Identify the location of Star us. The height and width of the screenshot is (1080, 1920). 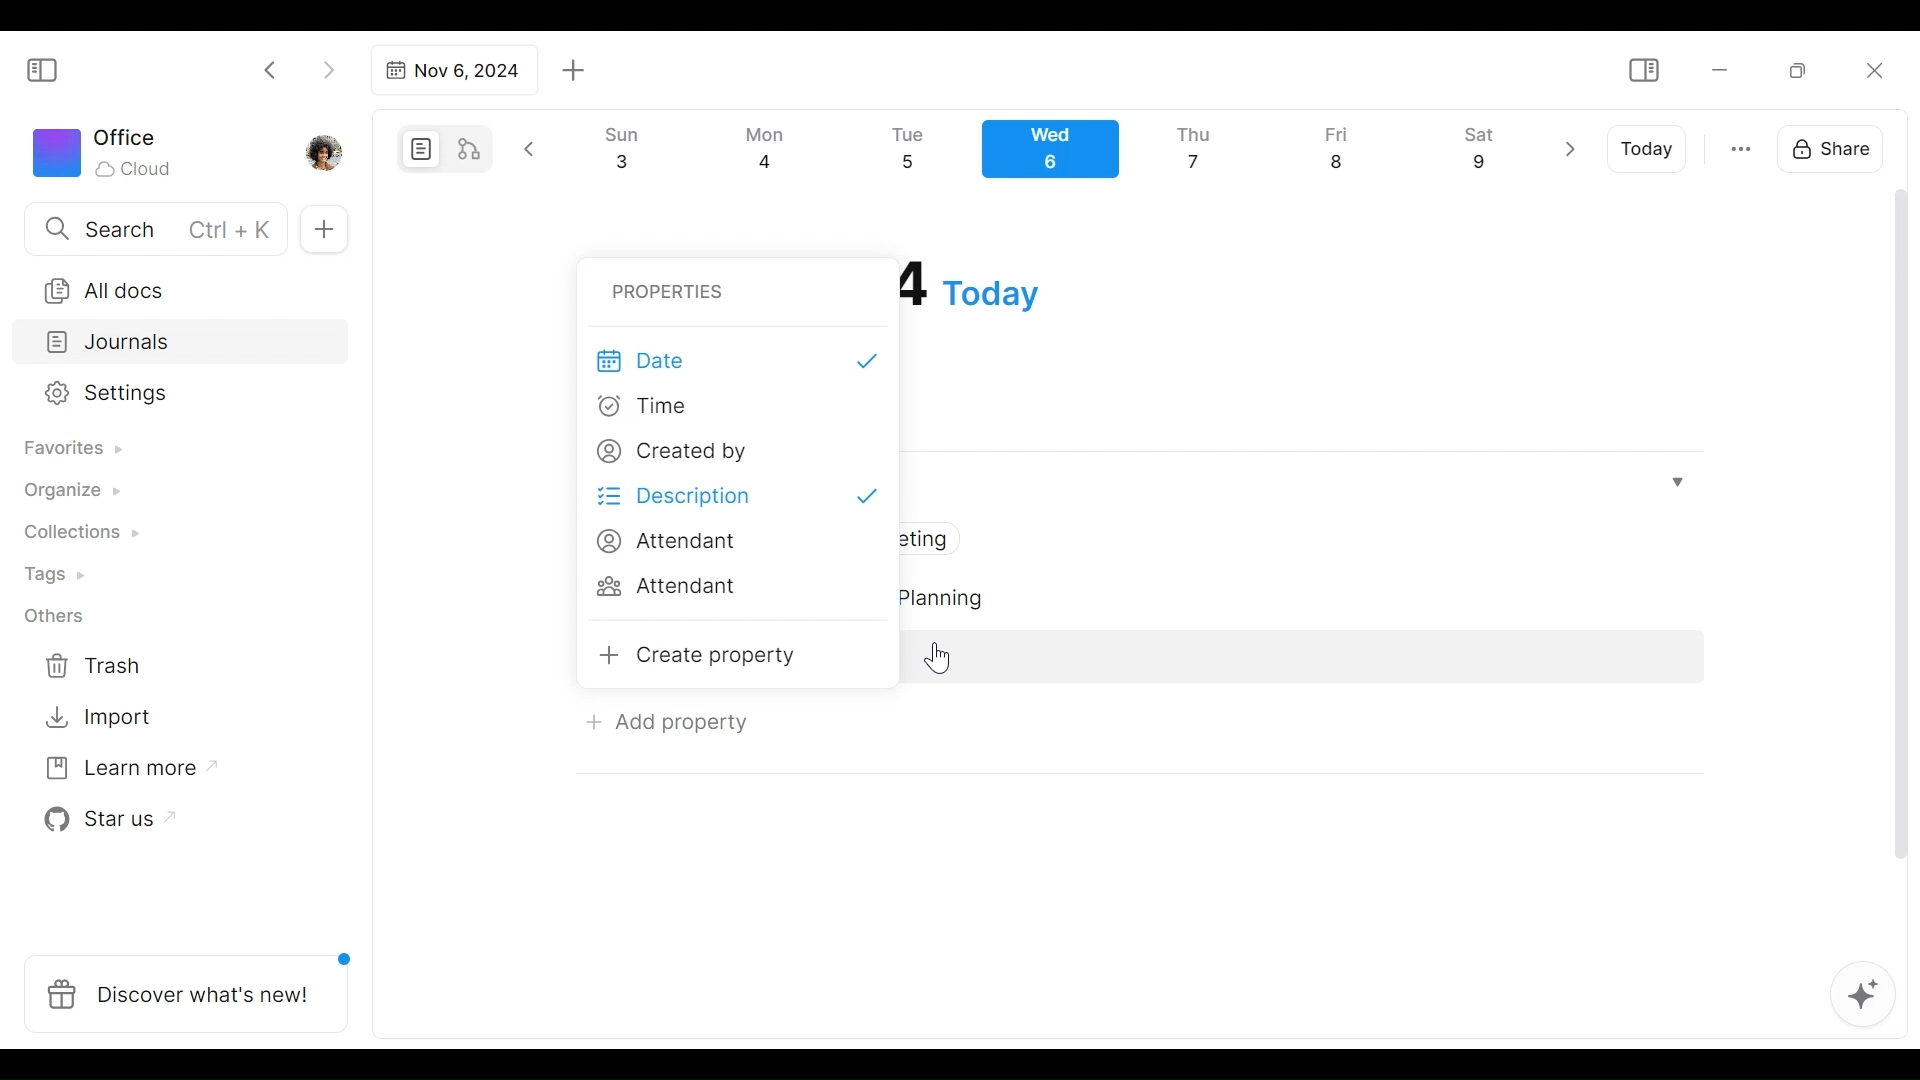
(104, 820).